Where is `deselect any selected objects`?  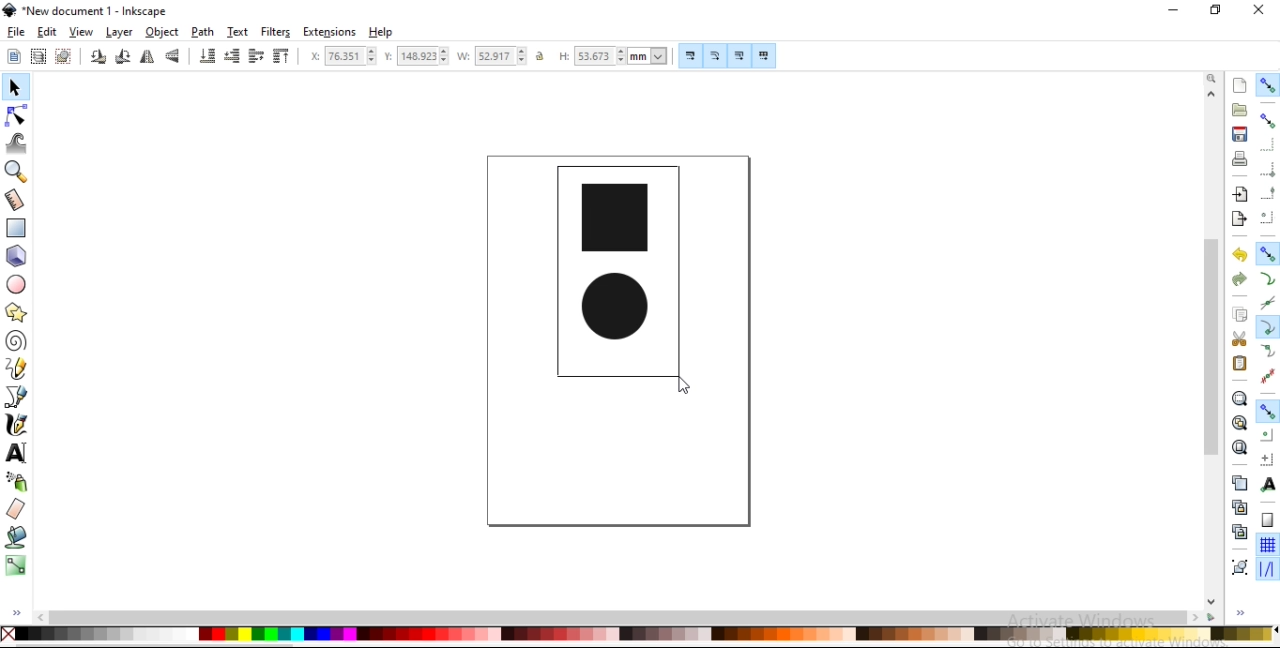 deselect any selected objects is located at coordinates (66, 57).